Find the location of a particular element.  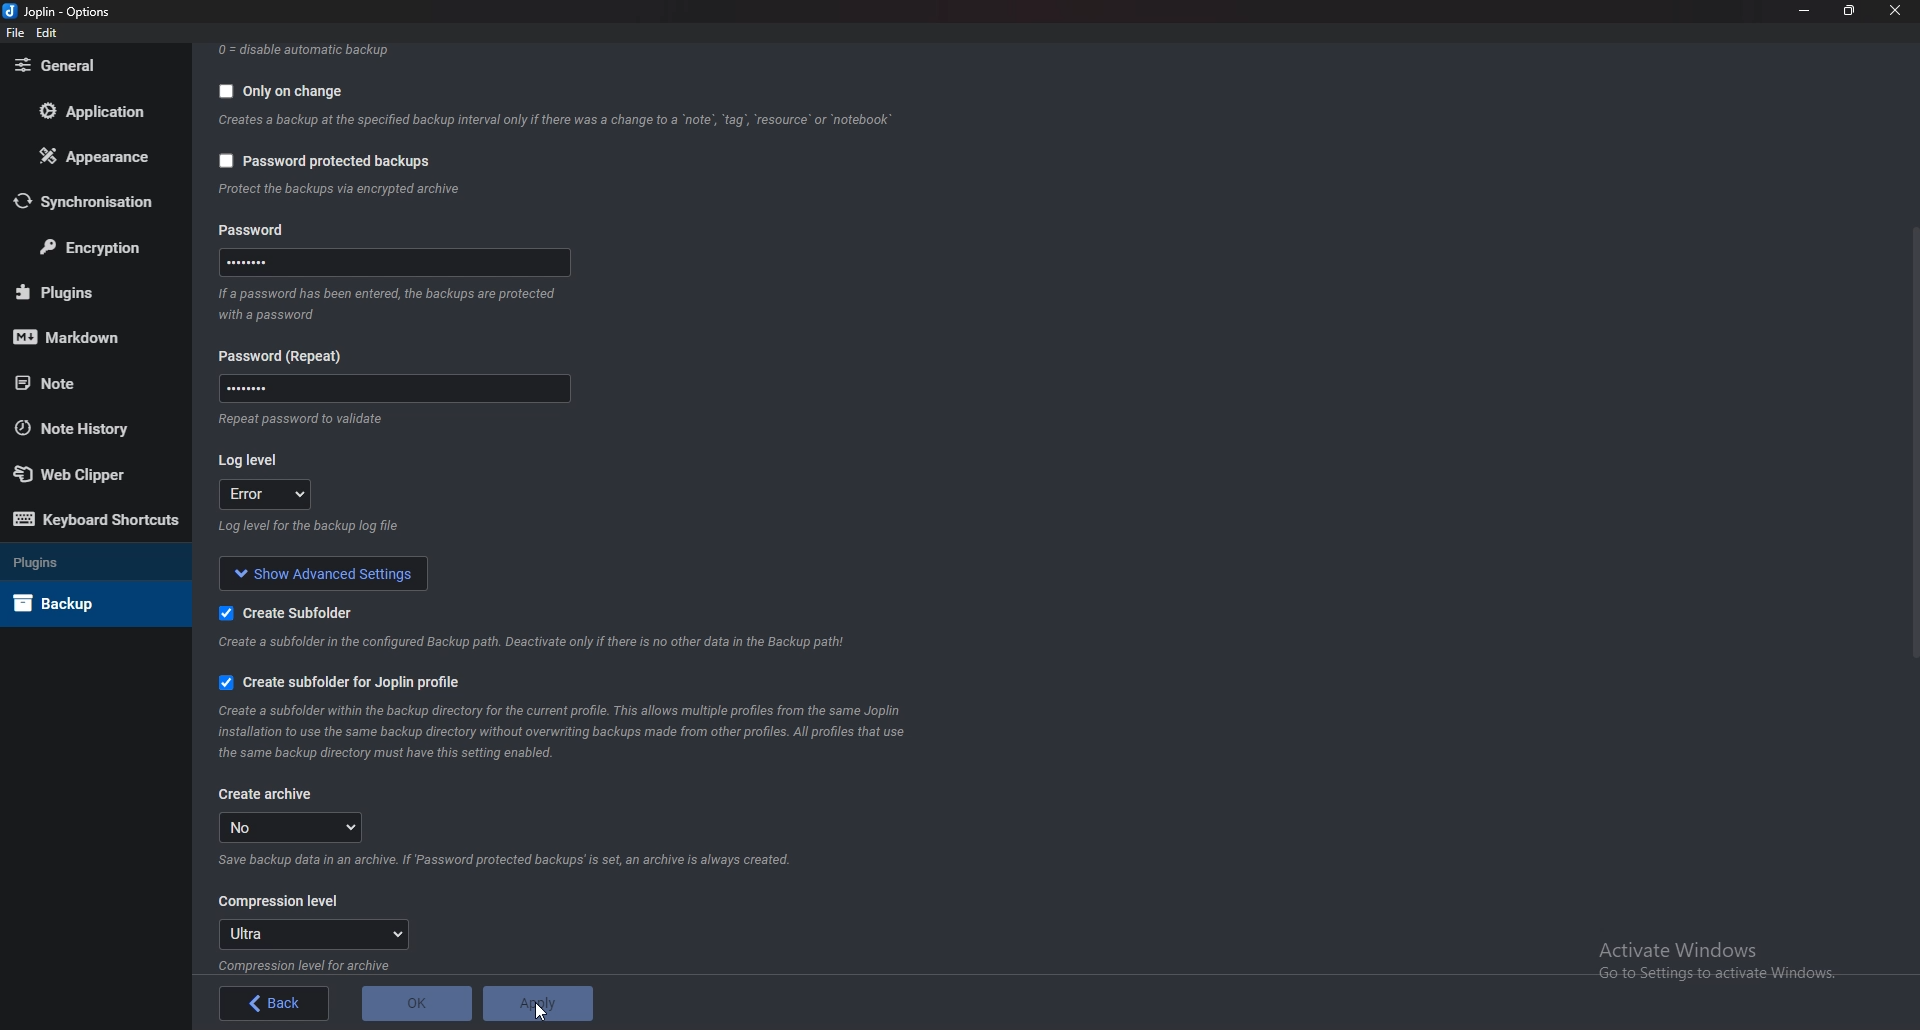

info is located at coordinates (353, 189).